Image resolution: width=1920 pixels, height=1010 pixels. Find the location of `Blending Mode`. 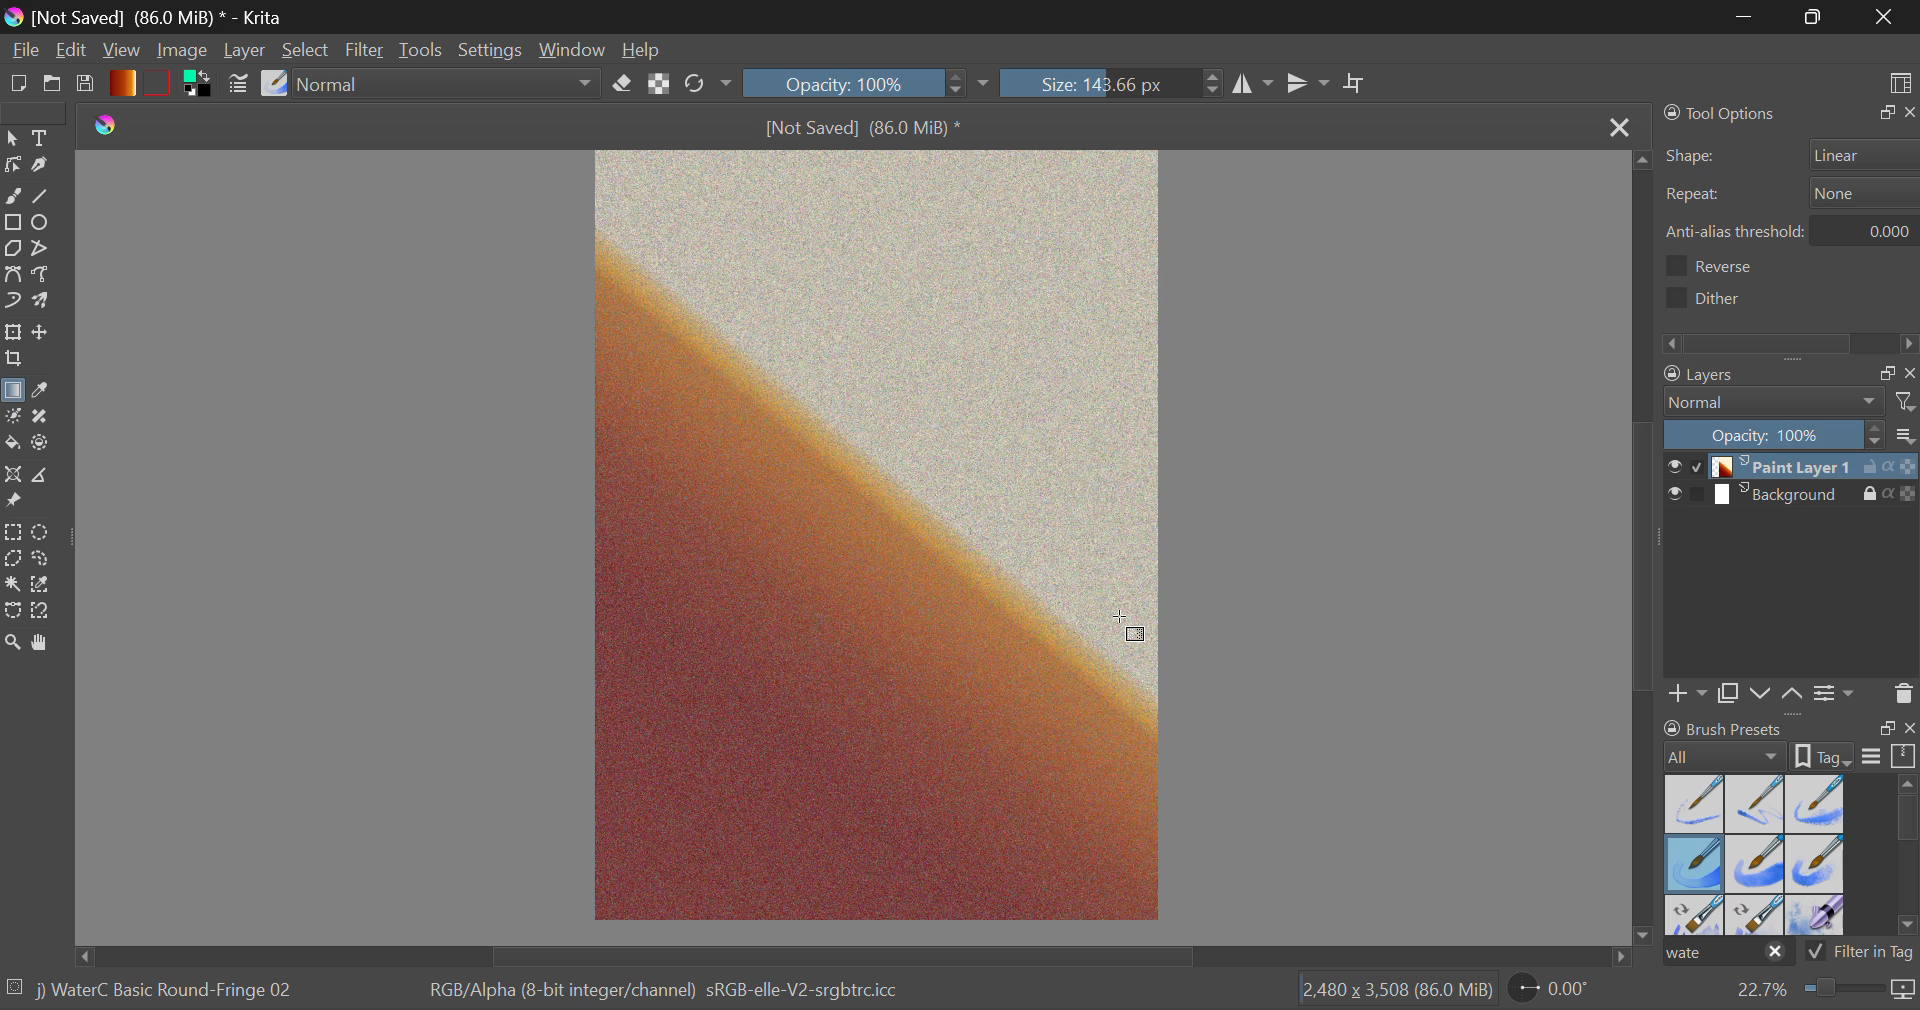

Blending Mode is located at coordinates (450, 83).